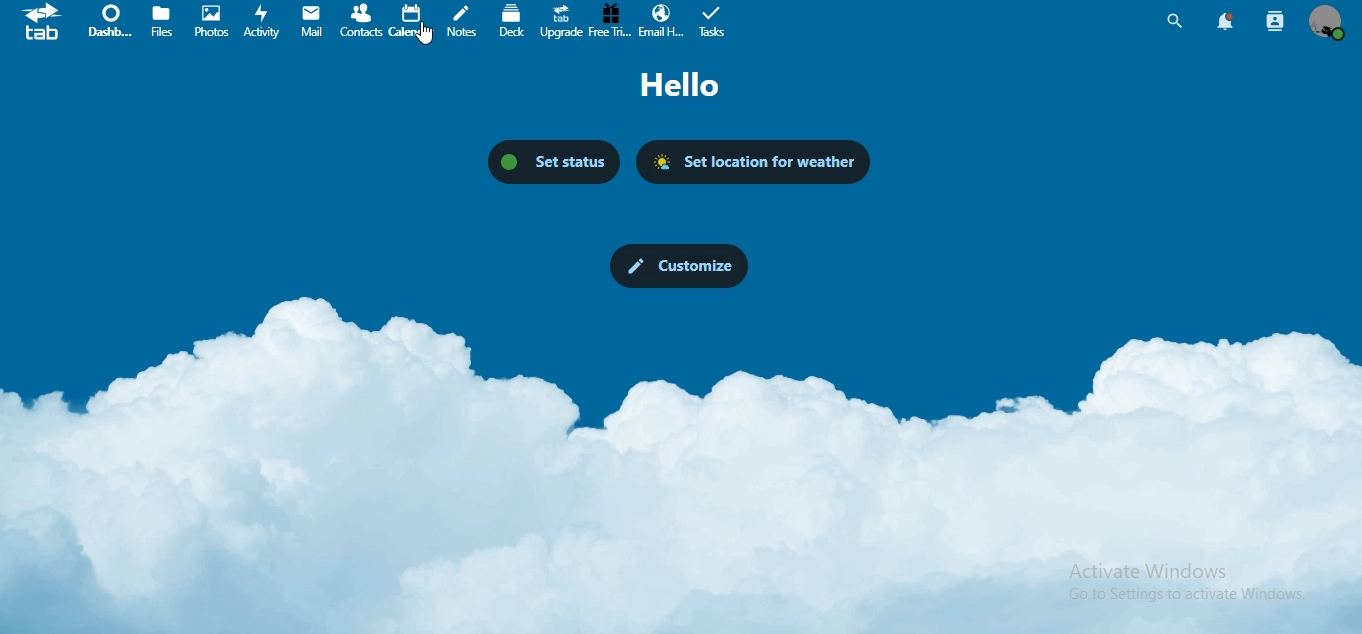 The image size is (1362, 634). What do you see at coordinates (361, 20) in the screenshot?
I see `contacts` at bounding box center [361, 20].